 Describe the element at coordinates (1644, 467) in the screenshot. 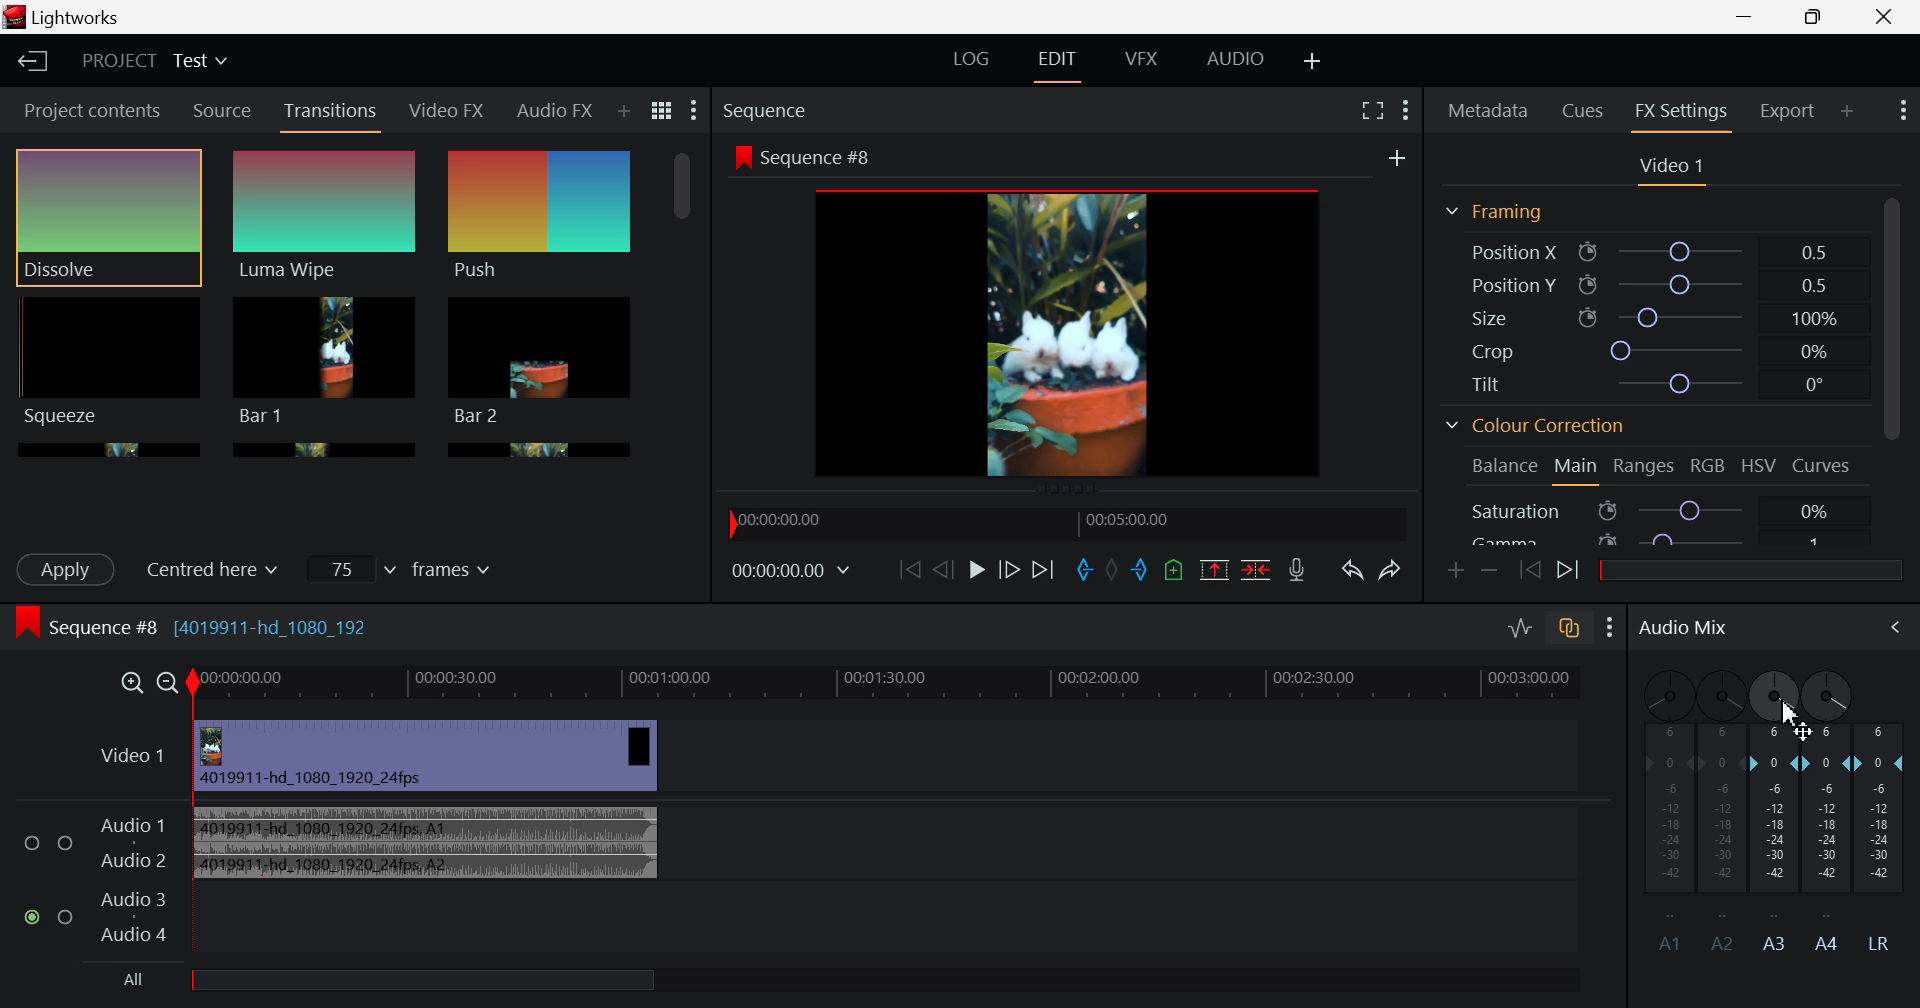

I see `Ranges` at that location.